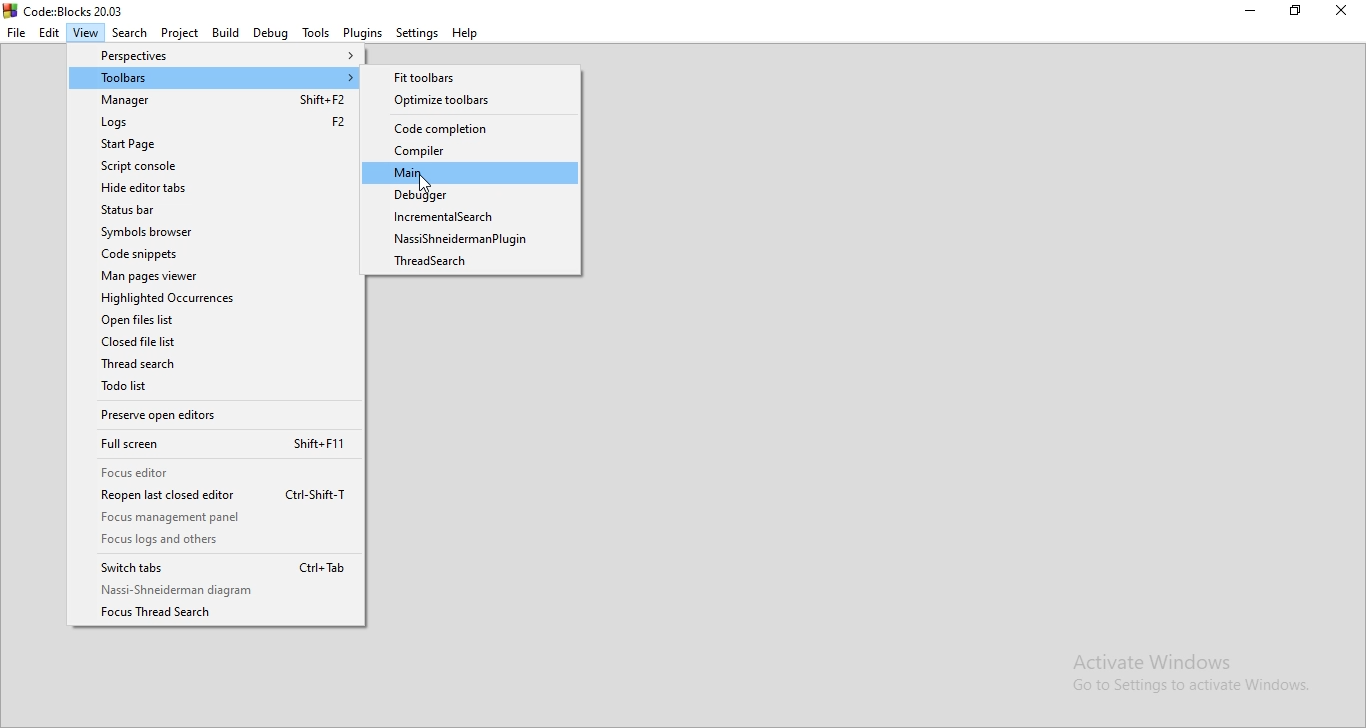 This screenshot has width=1366, height=728. Describe the element at coordinates (224, 543) in the screenshot. I see `Focus logs and others` at that location.